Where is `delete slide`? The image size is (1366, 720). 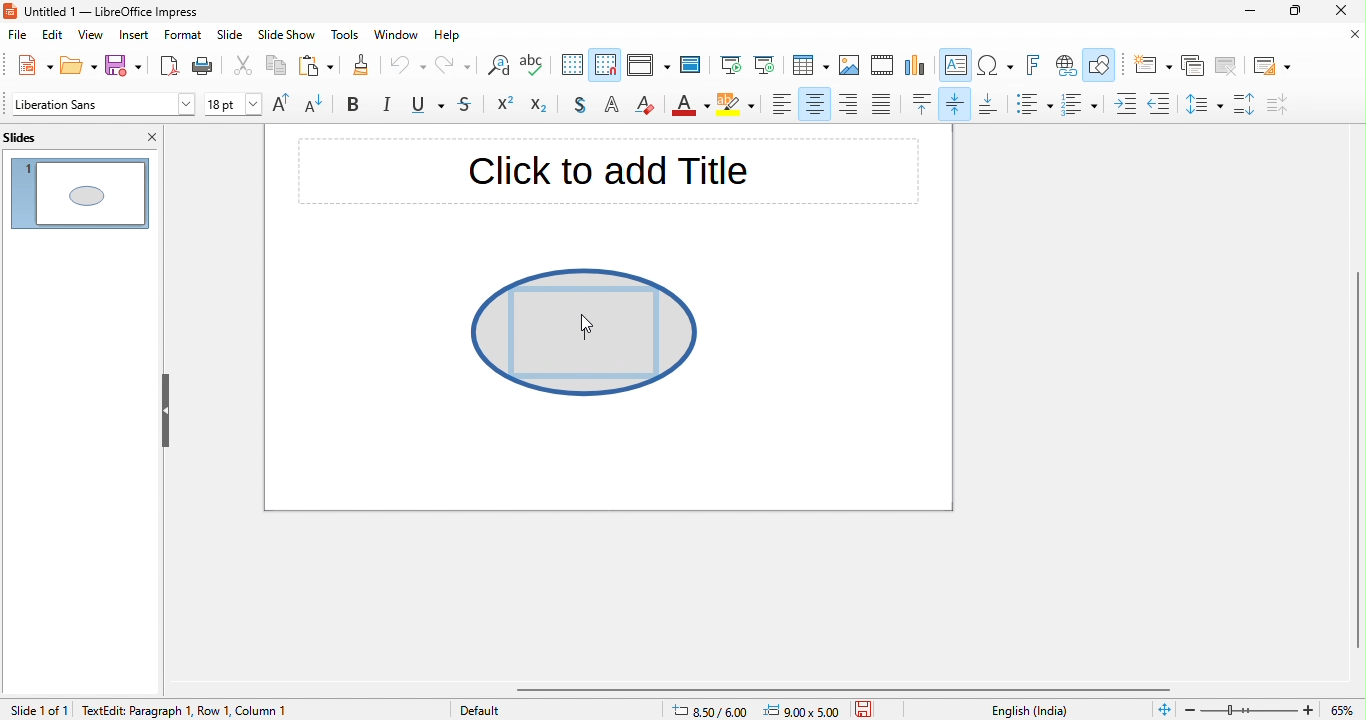
delete slide is located at coordinates (1226, 66).